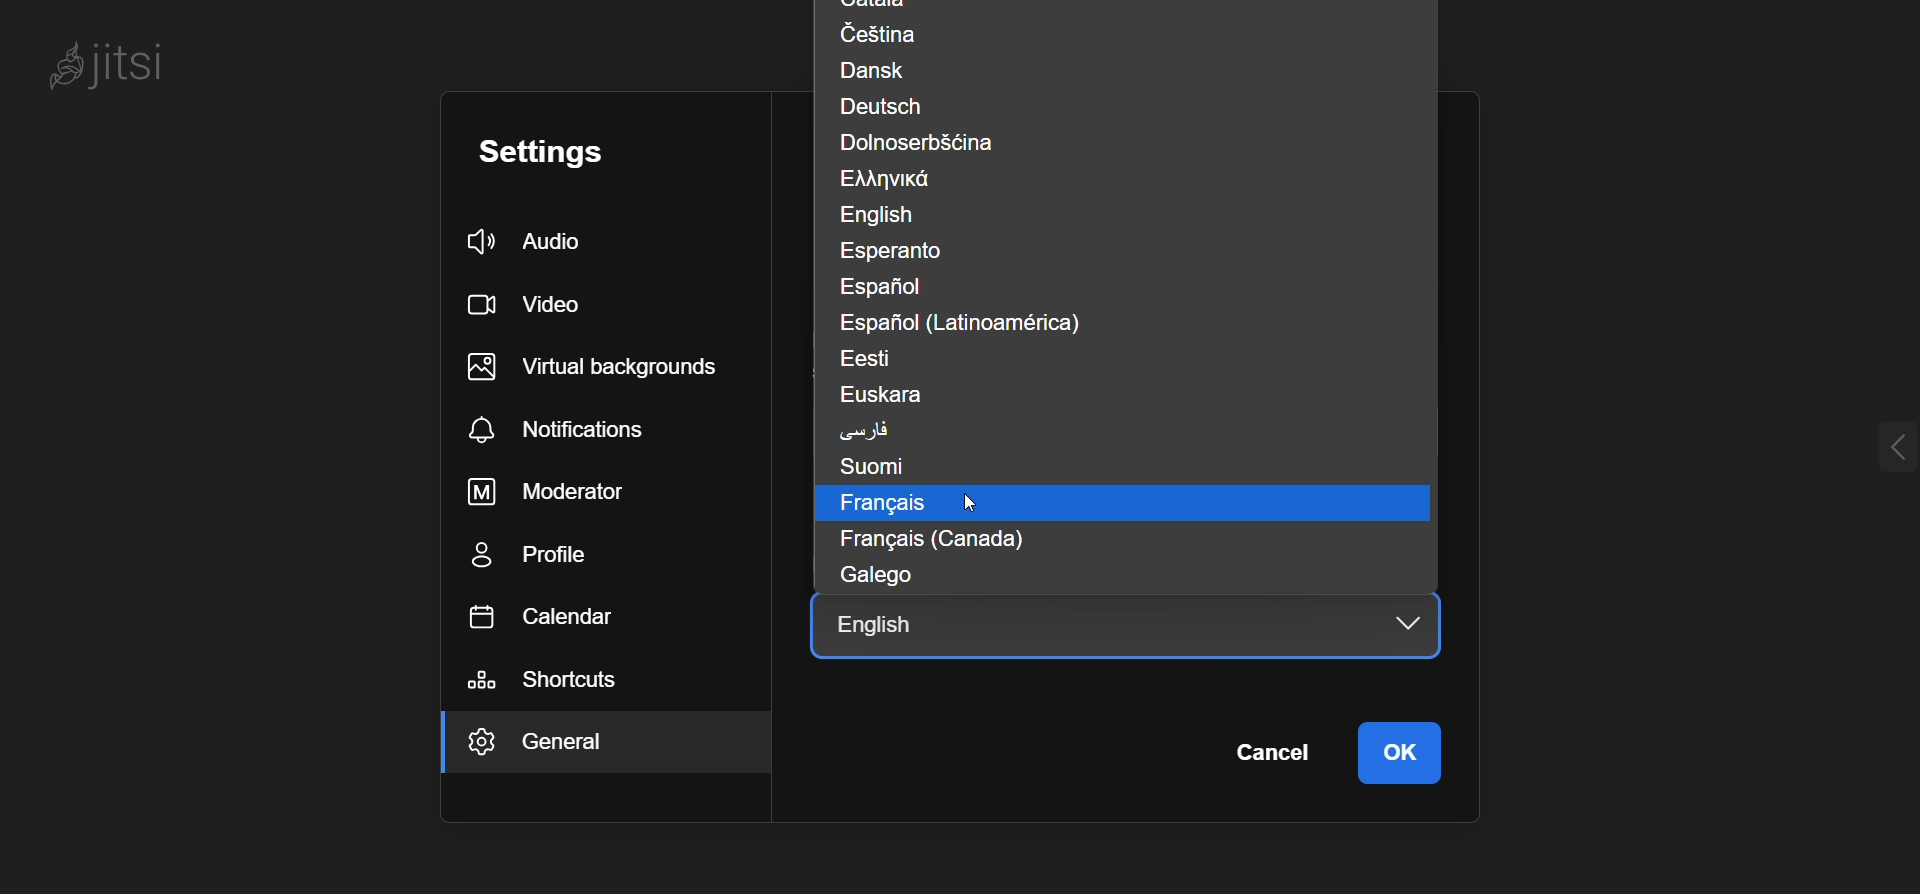 This screenshot has width=1920, height=894. What do you see at coordinates (578, 746) in the screenshot?
I see `General` at bounding box center [578, 746].